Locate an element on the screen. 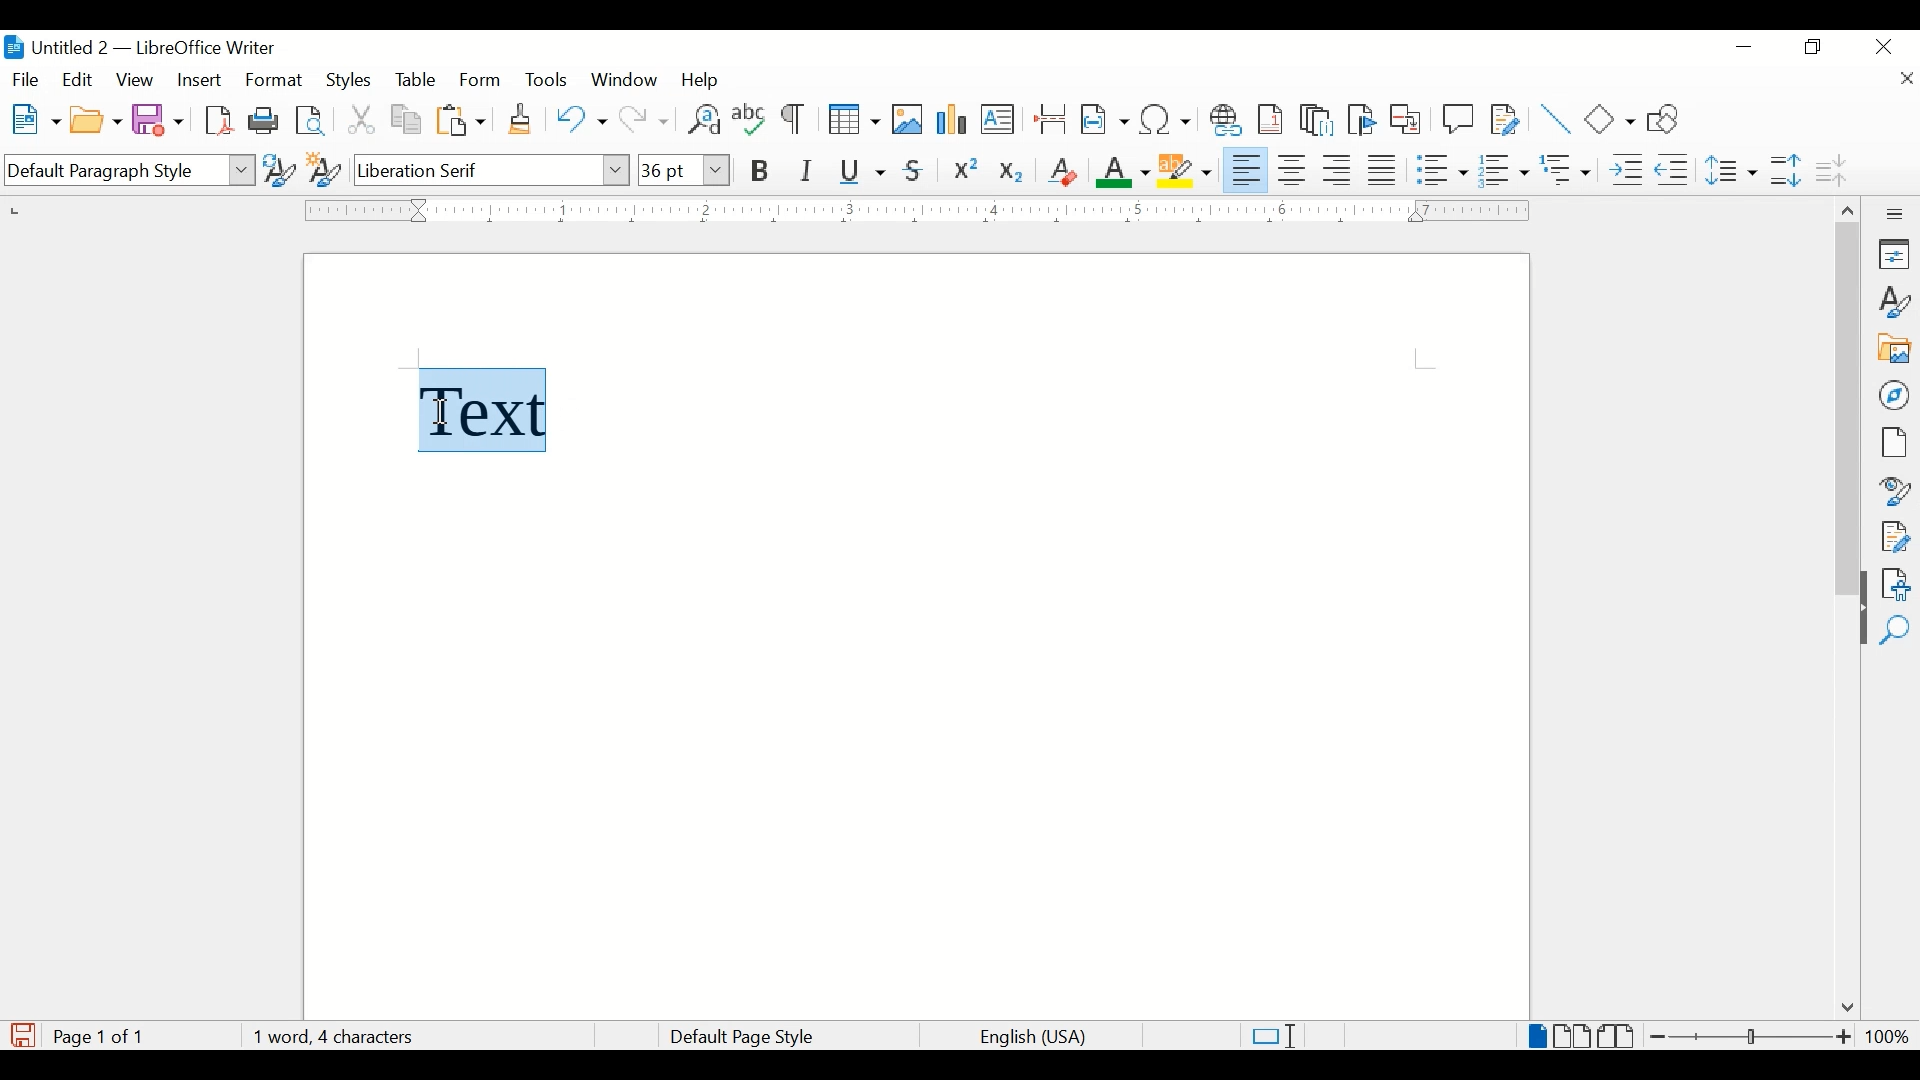  default page style is located at coordinates (738, 1037).